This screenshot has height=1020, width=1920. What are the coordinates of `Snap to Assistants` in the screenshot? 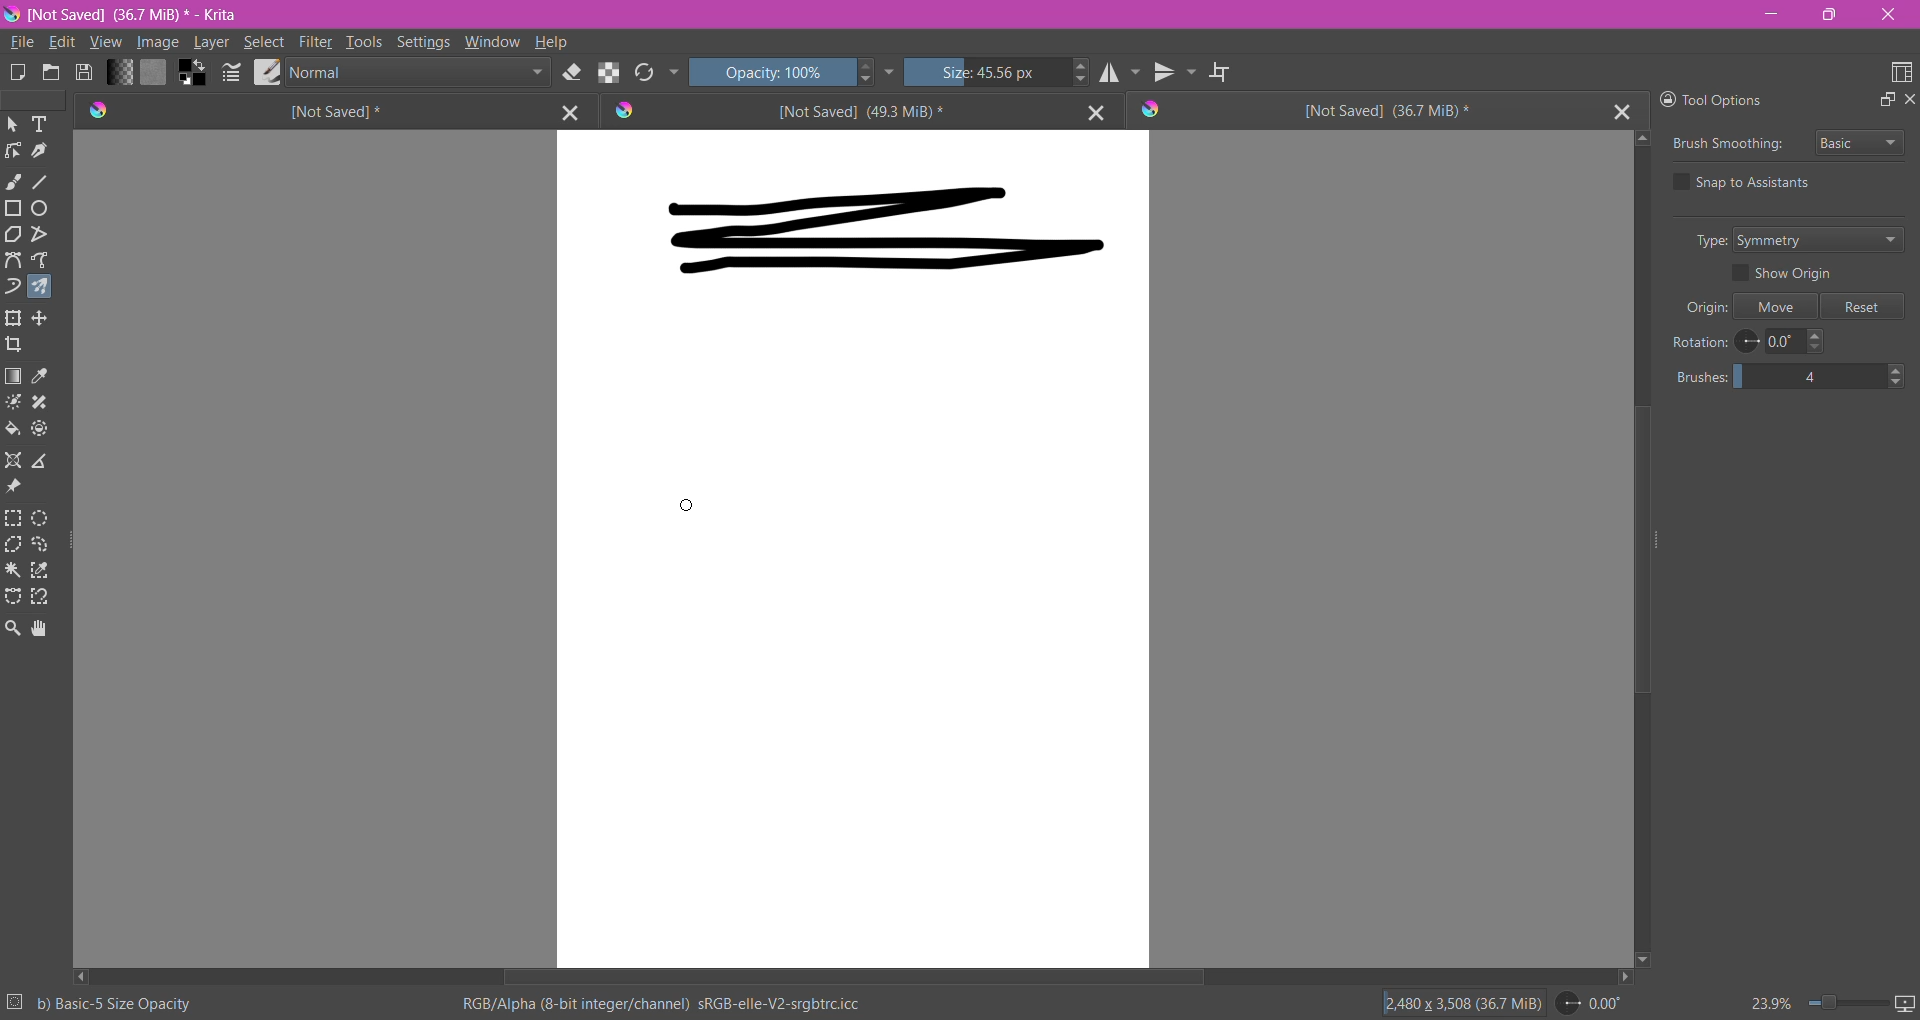 It's located at (1761, 183).